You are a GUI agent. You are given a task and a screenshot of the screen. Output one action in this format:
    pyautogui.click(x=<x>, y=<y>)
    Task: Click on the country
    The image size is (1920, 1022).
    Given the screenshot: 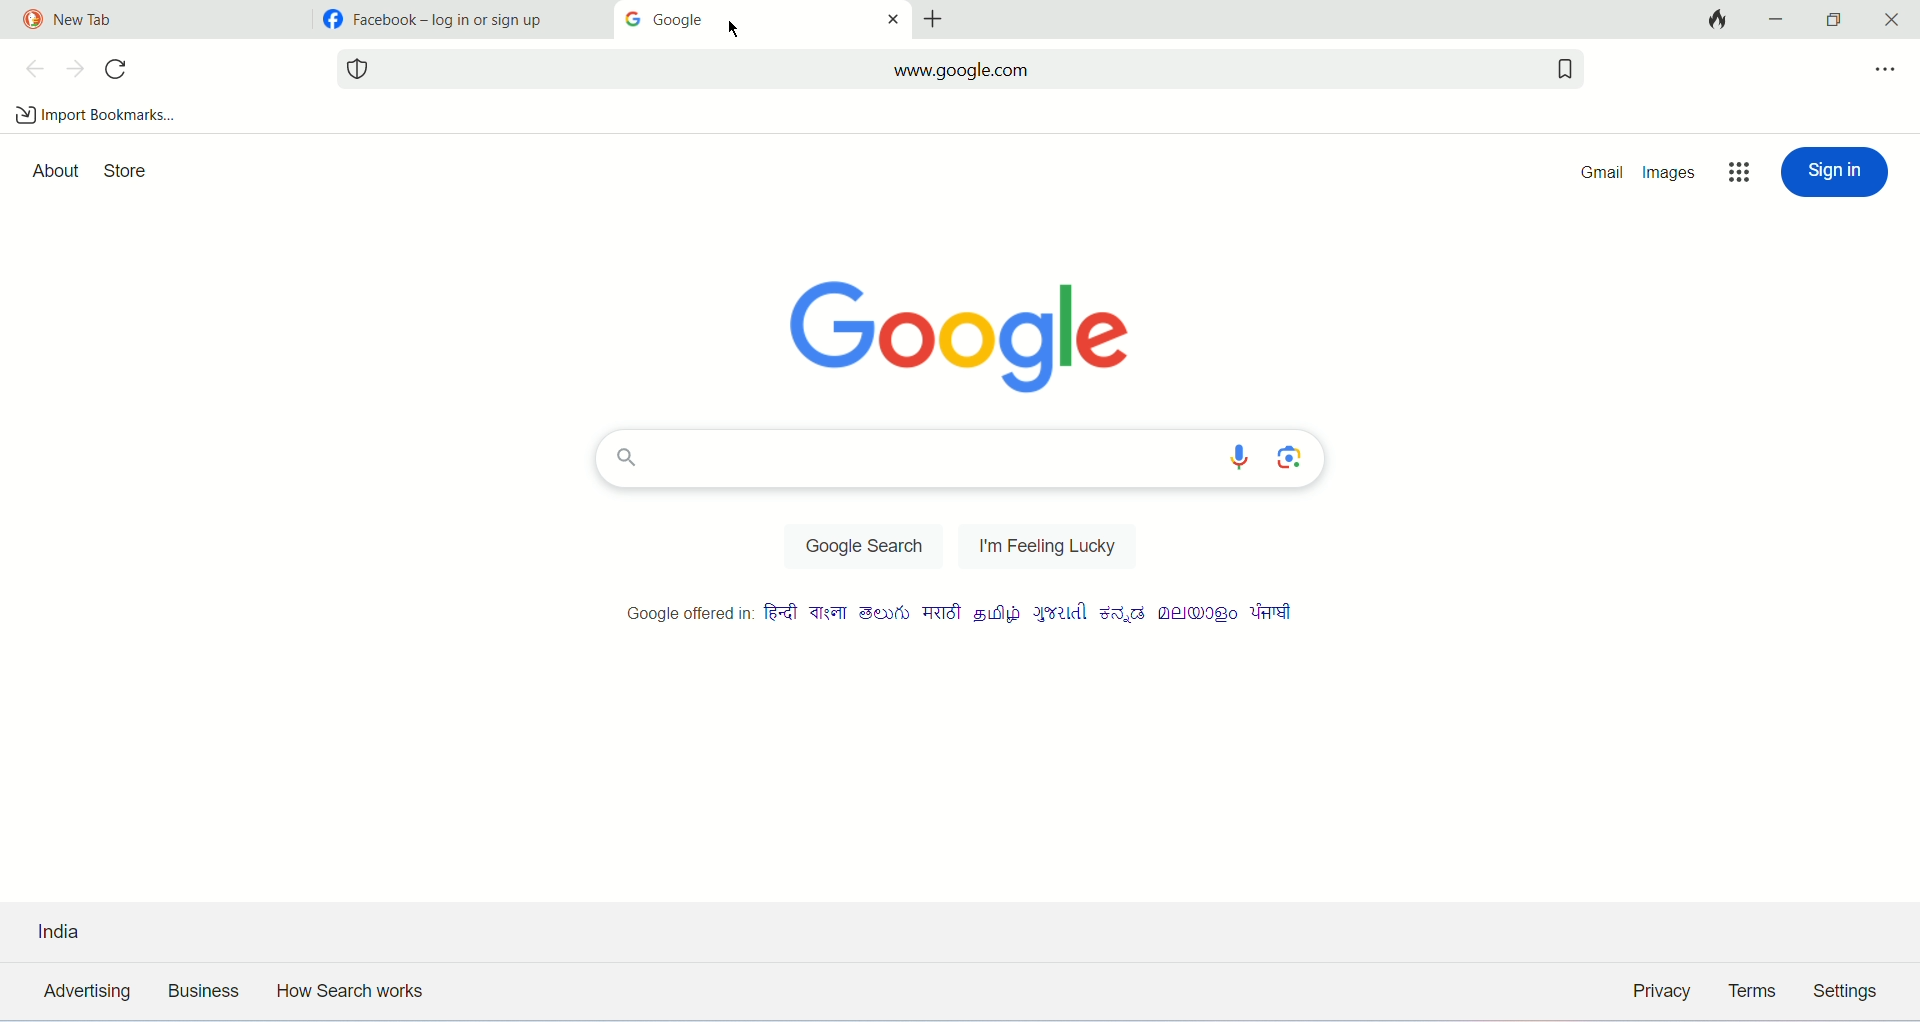 What is the action you would take?
    pyautogui.click(x=100, y=929)
    